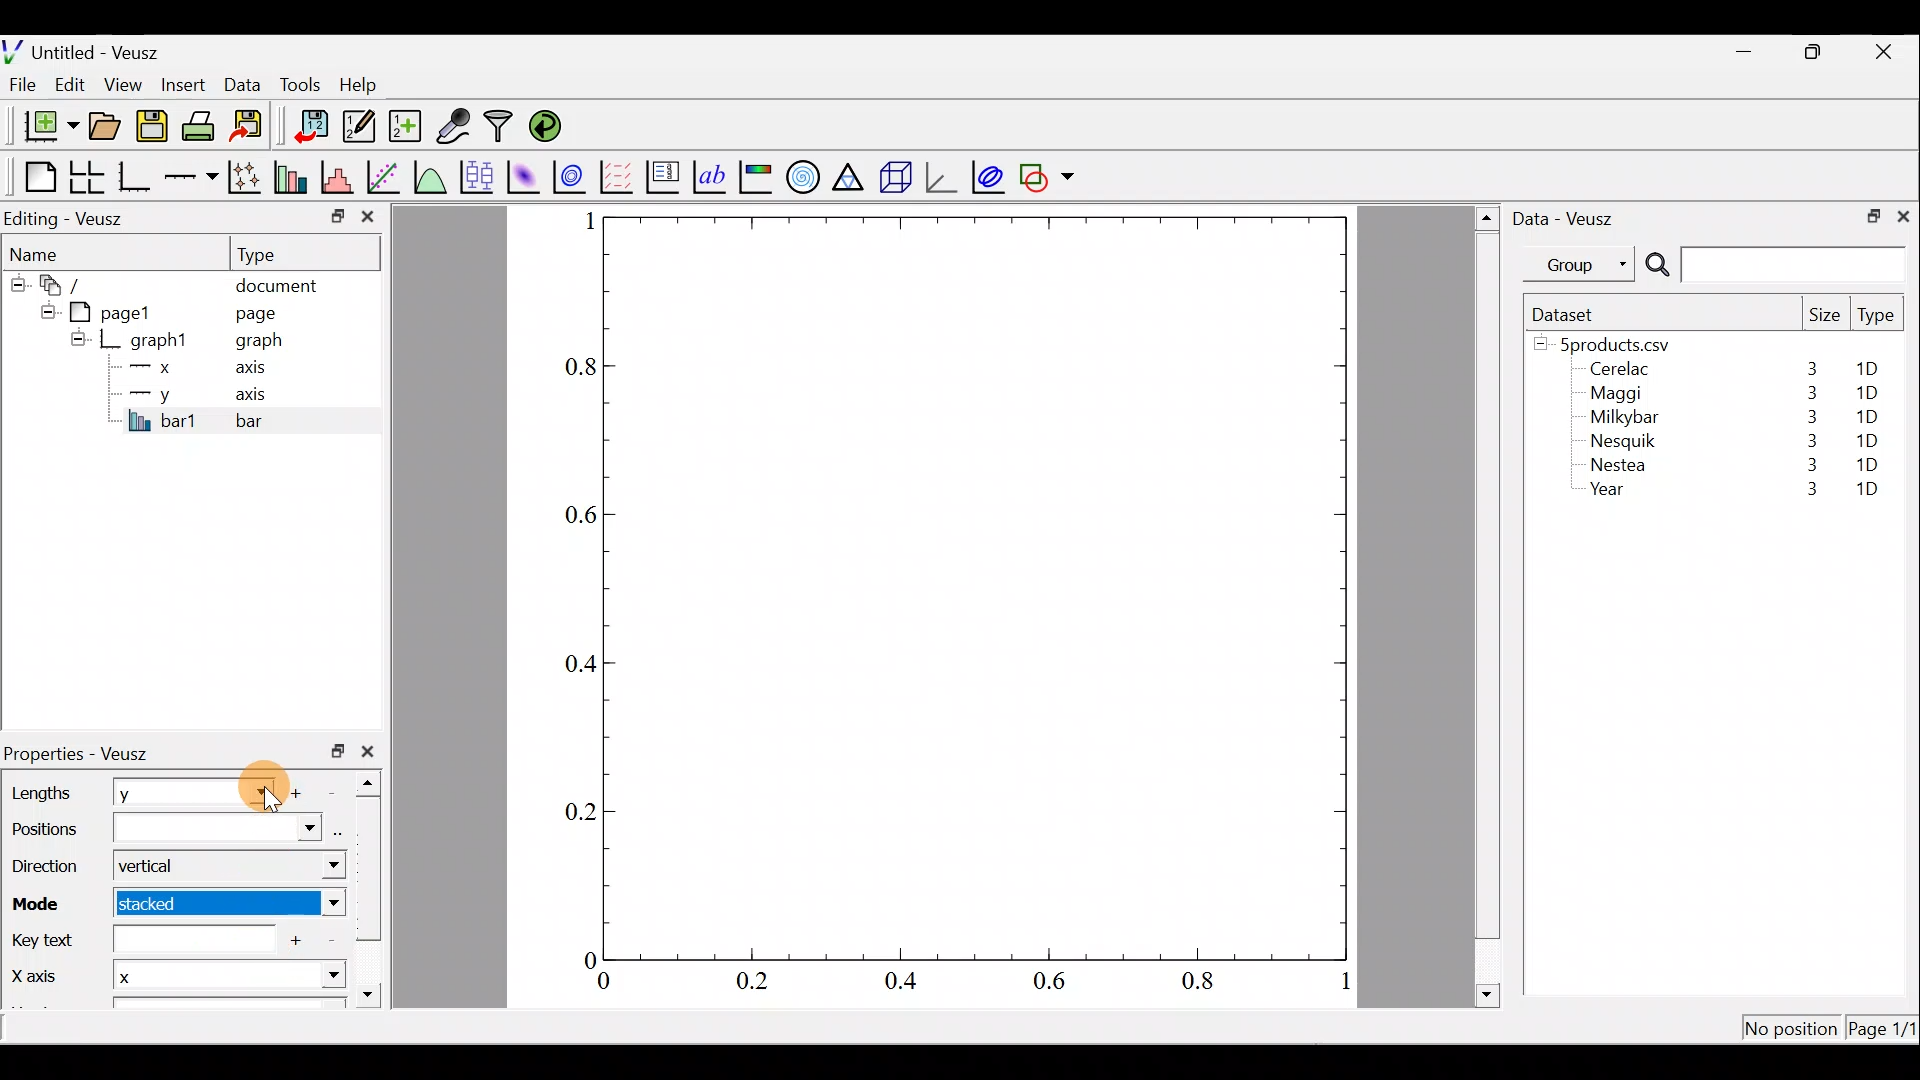  I want to click on direction dropdown, so click(313, 866).